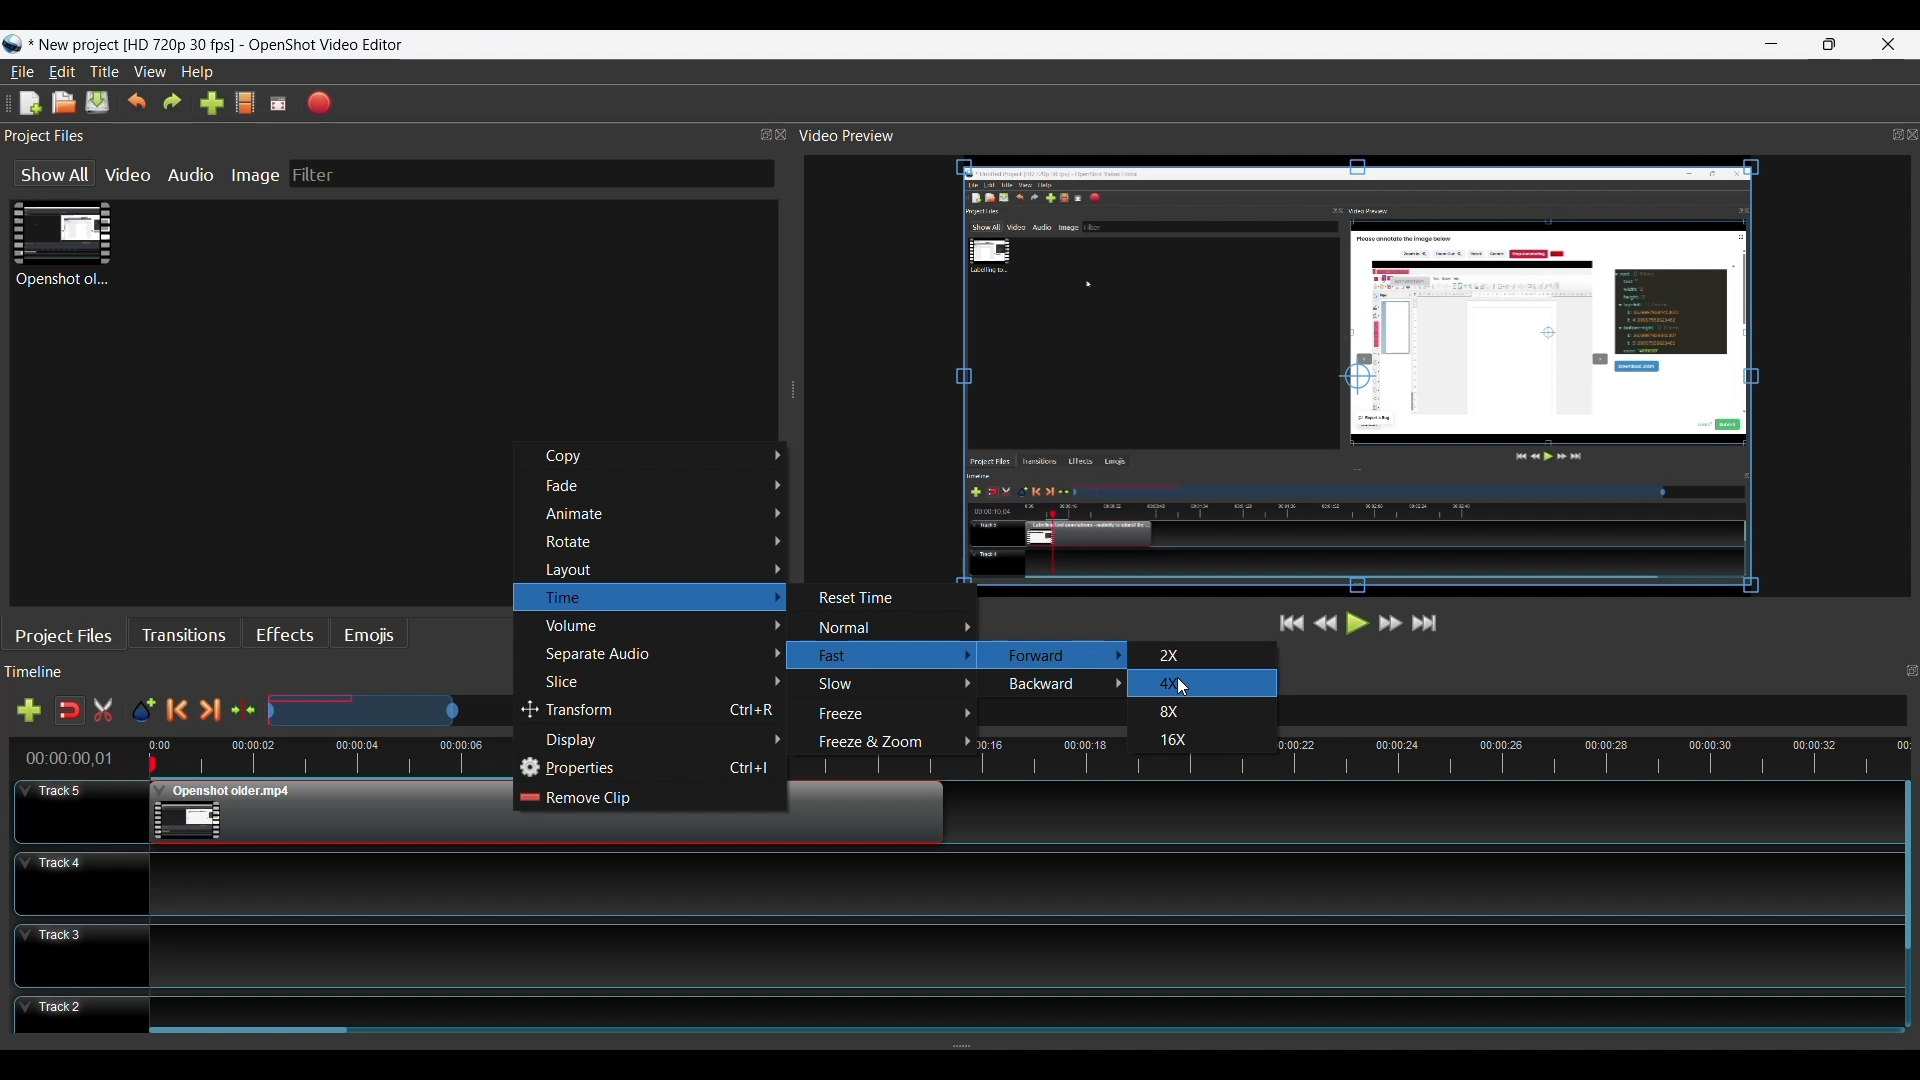 Image resolution: width=1920 pixels, height=1080 pixels. I want to click on Add Marker, so click(143, 712).